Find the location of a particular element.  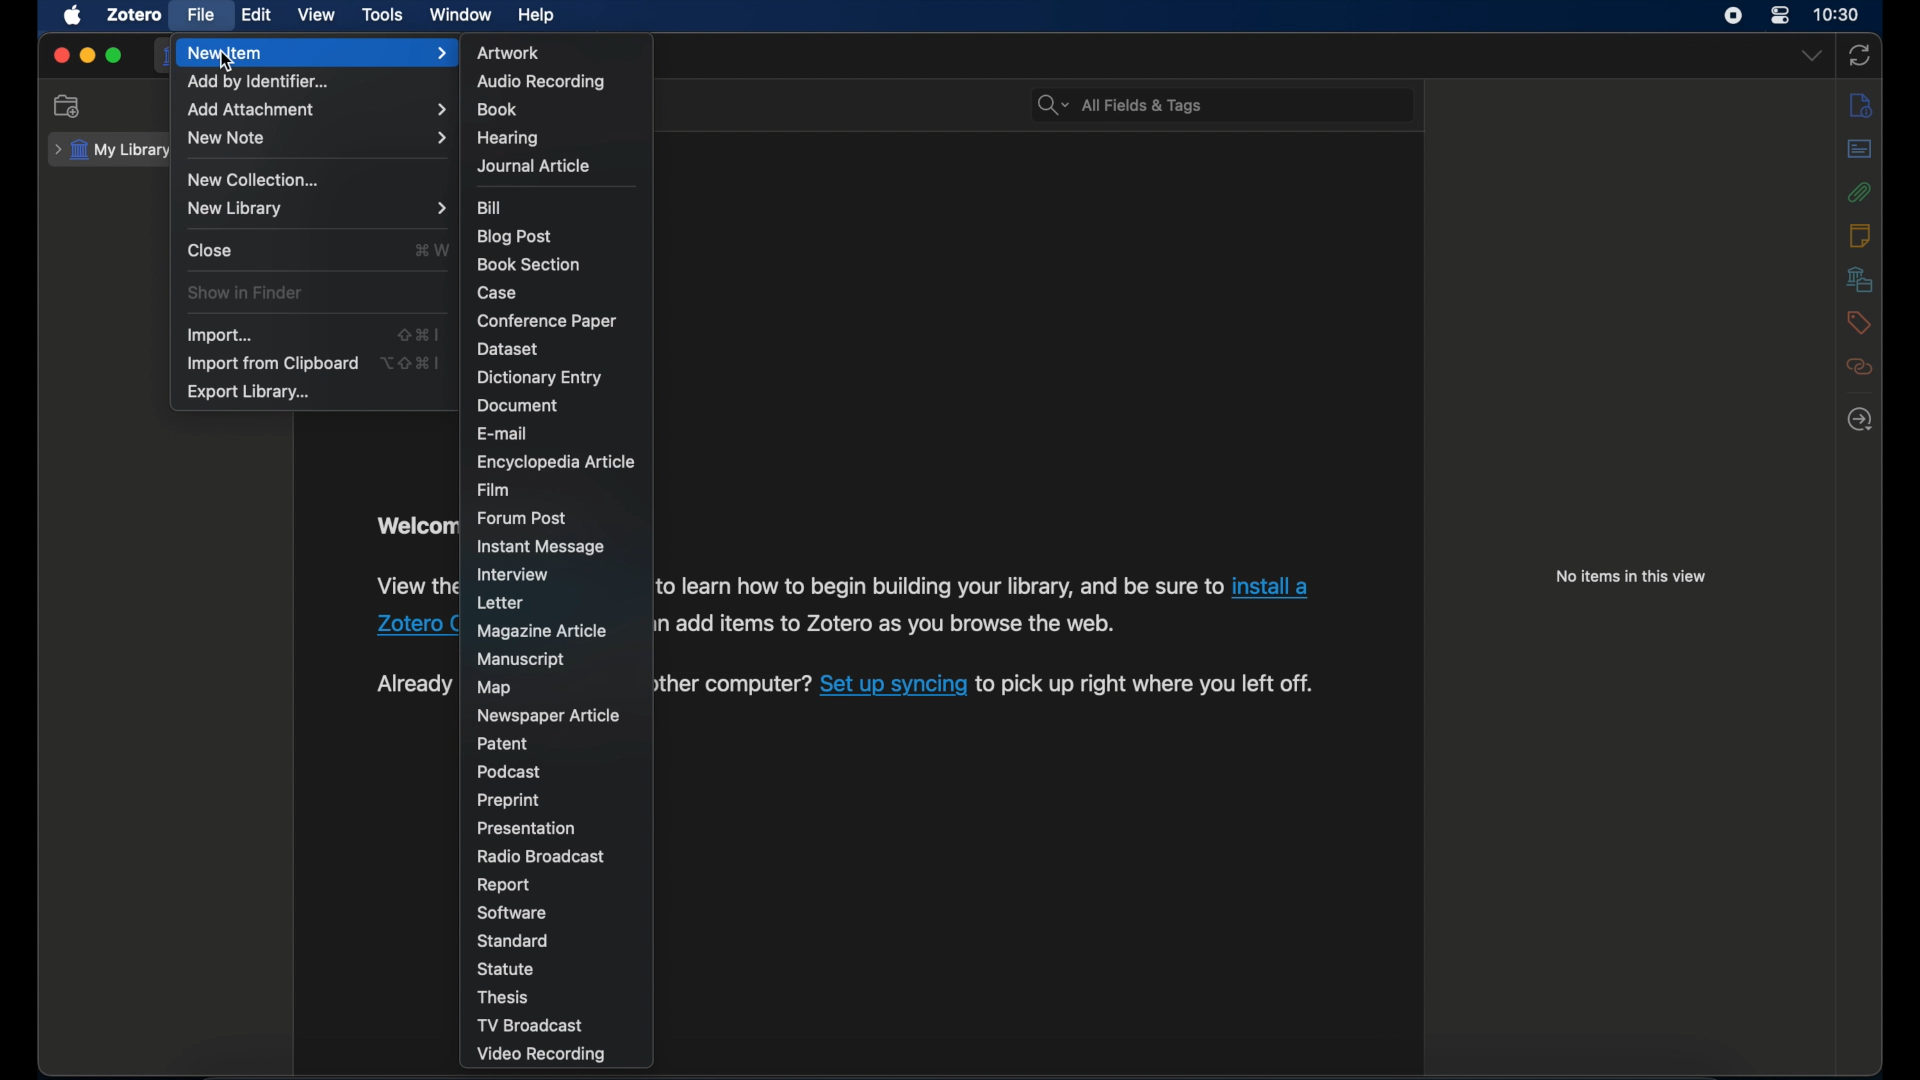

report is located at coordinates (503, 885).